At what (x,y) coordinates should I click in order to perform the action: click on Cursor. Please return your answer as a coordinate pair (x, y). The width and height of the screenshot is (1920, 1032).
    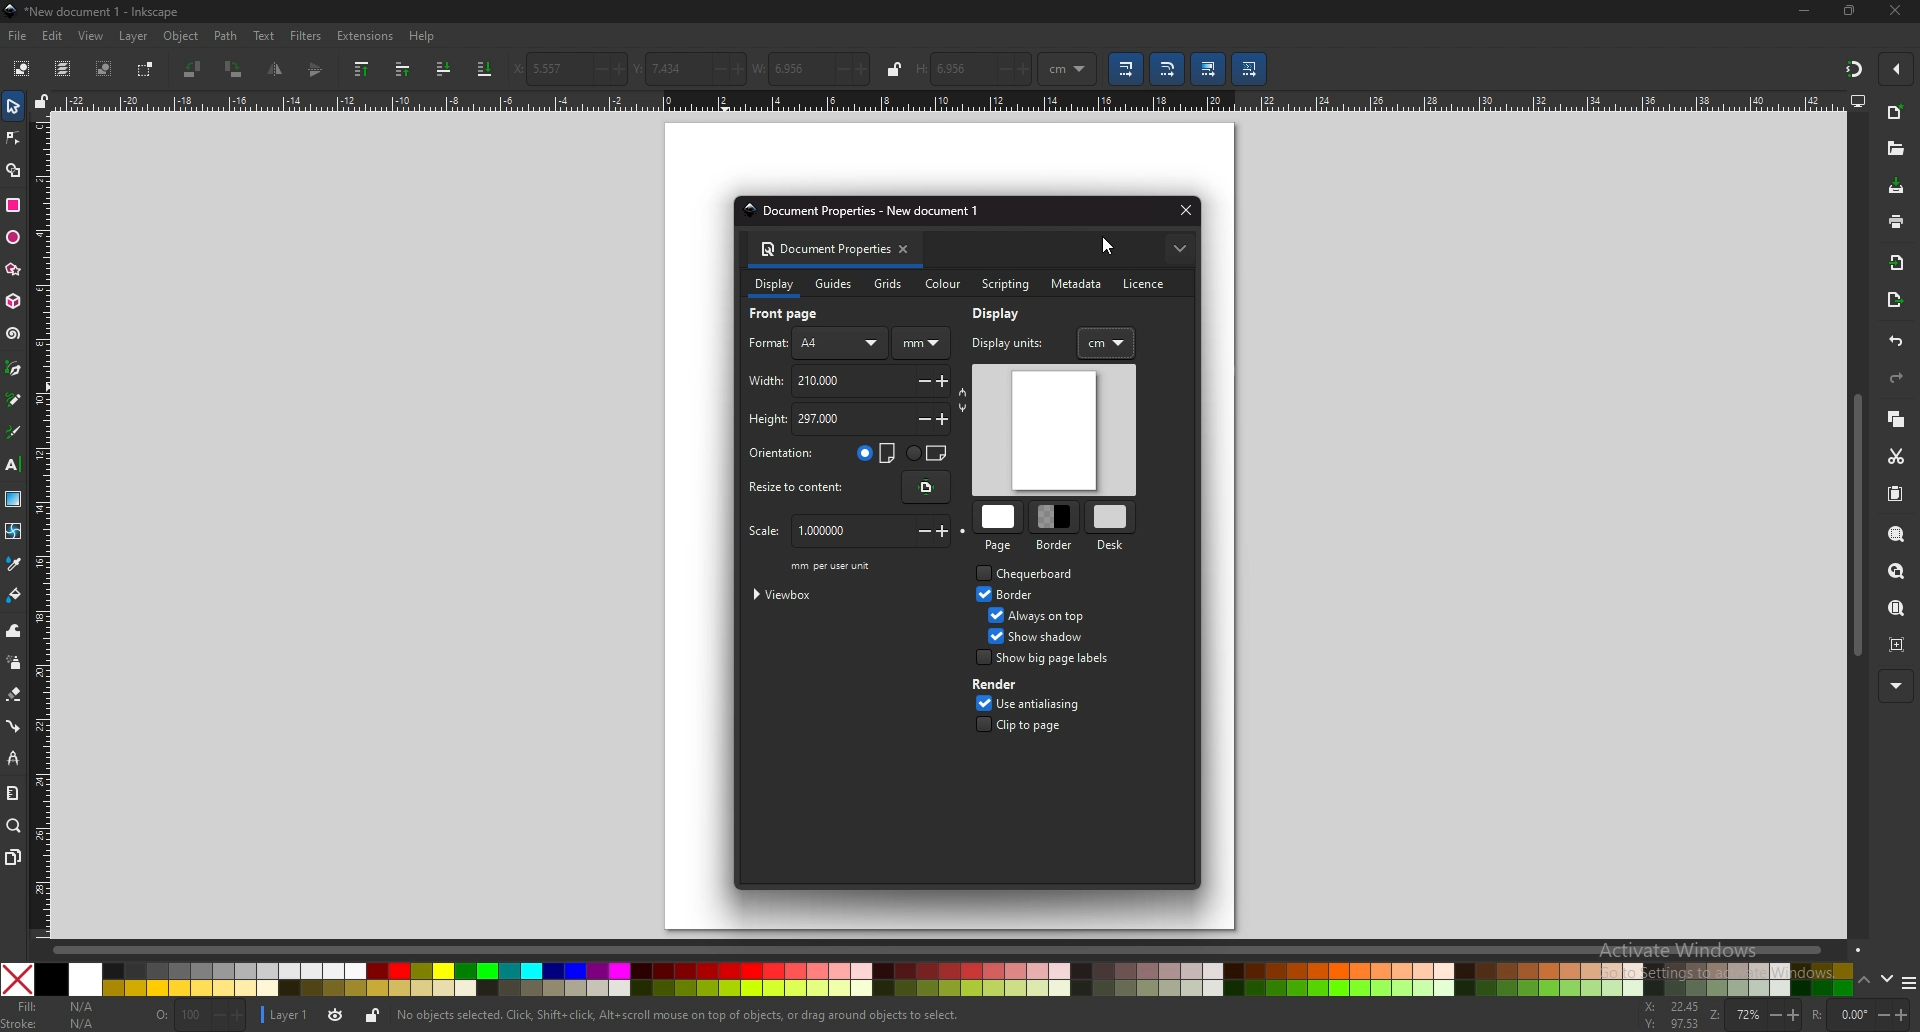
    Looking at the image, I should click on (1107, 247).